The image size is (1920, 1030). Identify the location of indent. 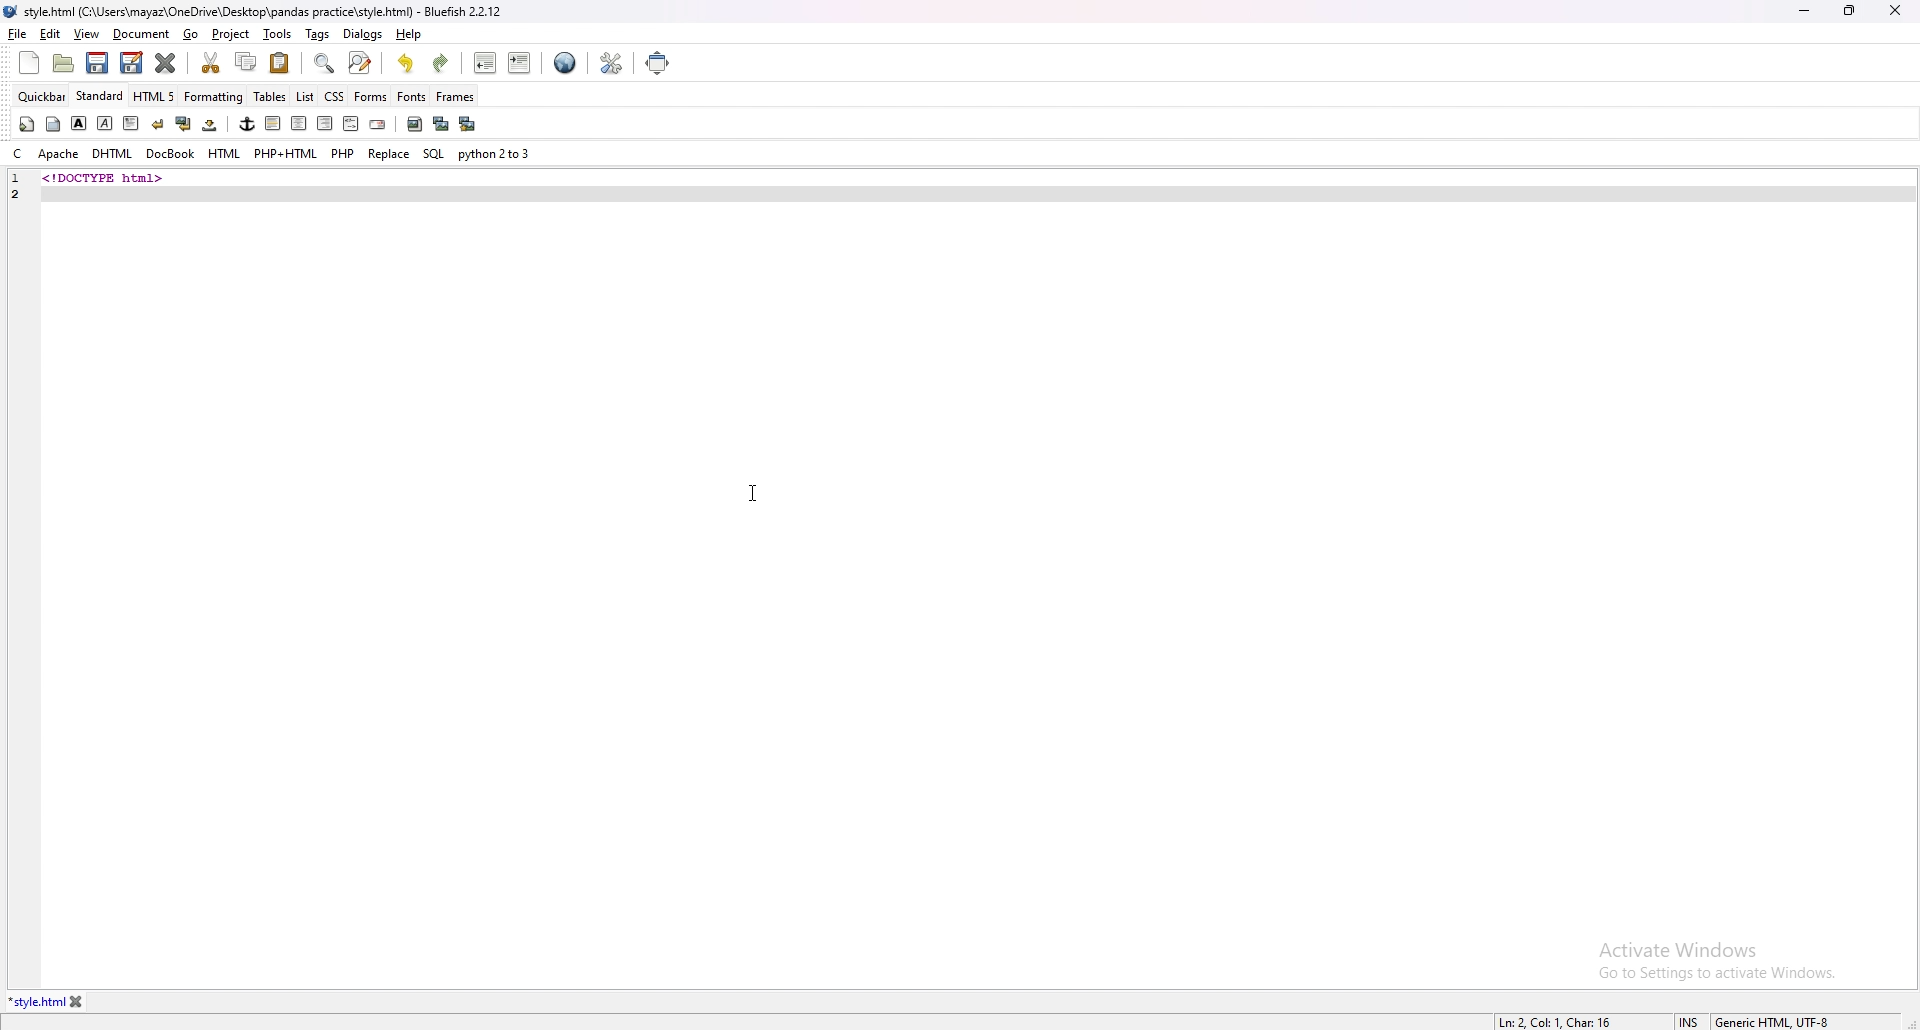
(519, 62).